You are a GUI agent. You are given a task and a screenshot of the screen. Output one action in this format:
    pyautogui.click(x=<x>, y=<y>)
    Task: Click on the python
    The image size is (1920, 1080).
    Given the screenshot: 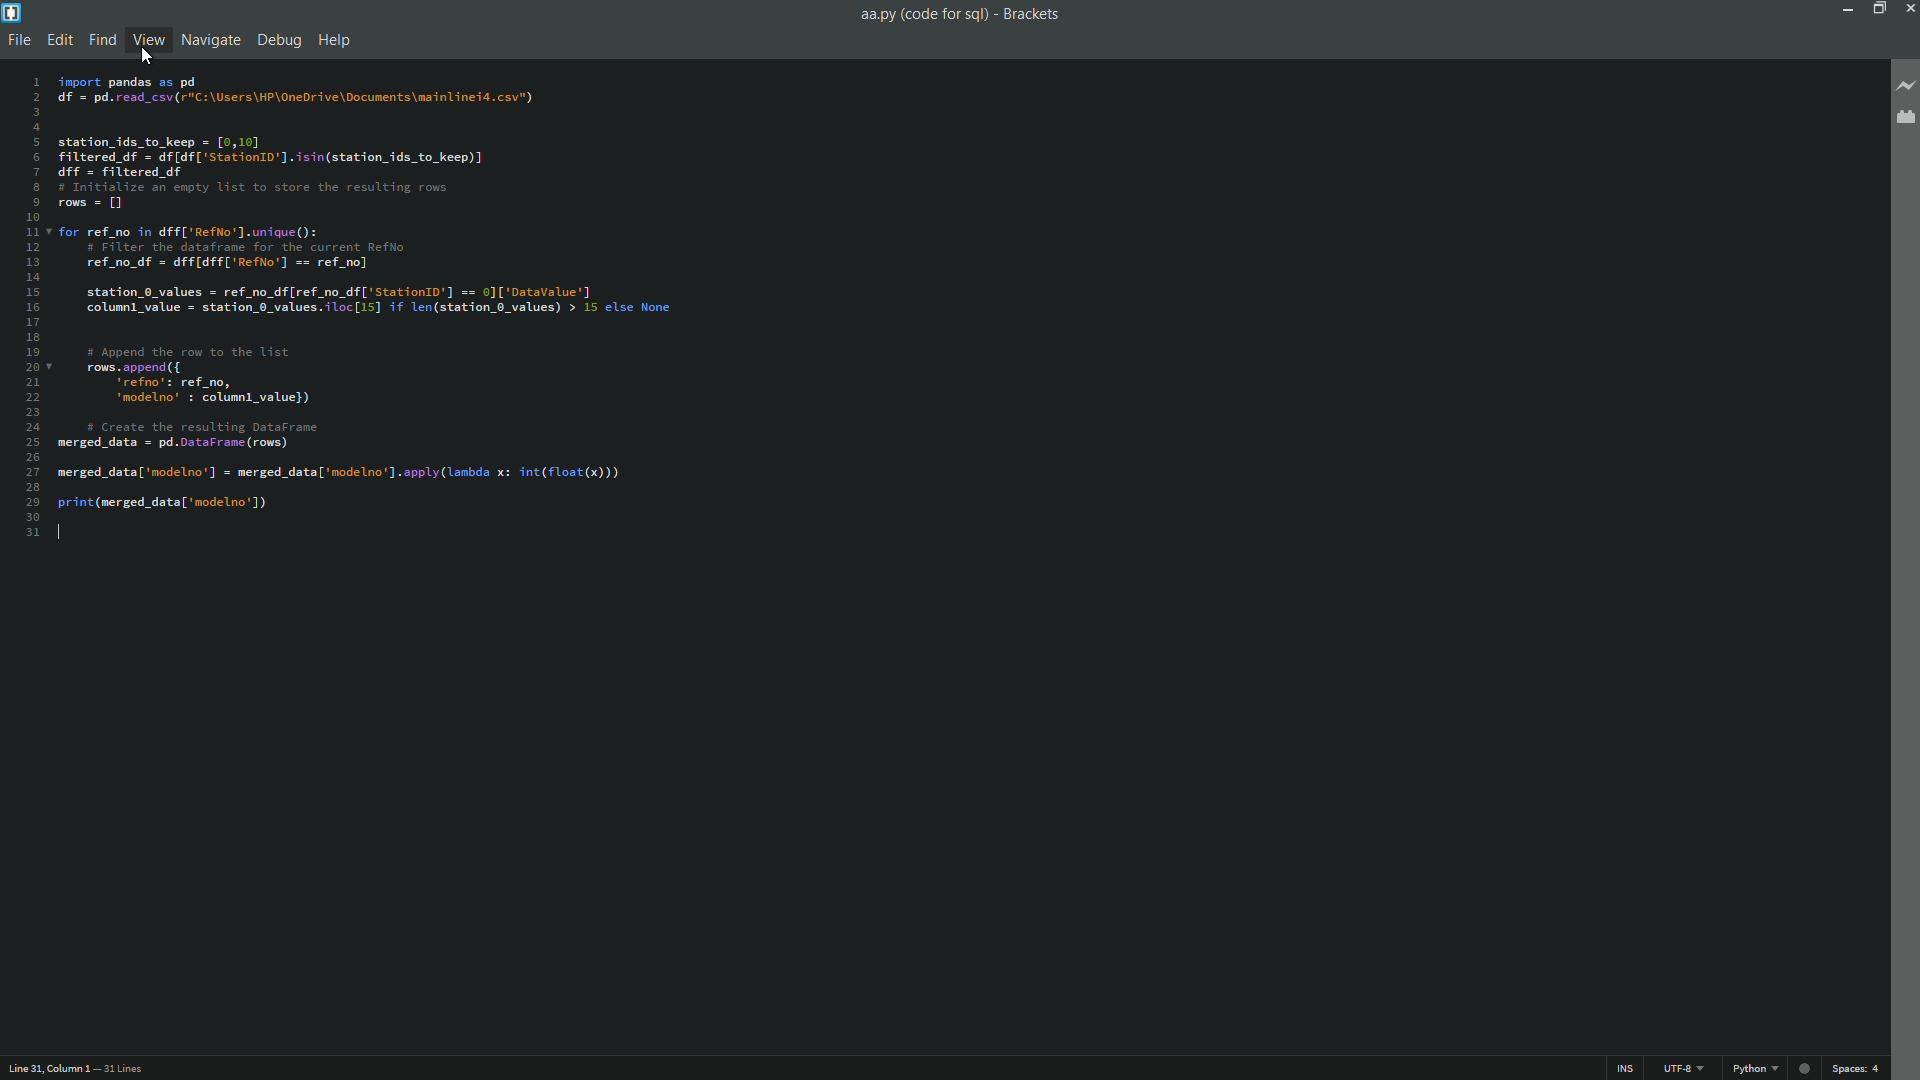 What is the action you would take?
    pyautogui.click(x=1757, y=1067)
    